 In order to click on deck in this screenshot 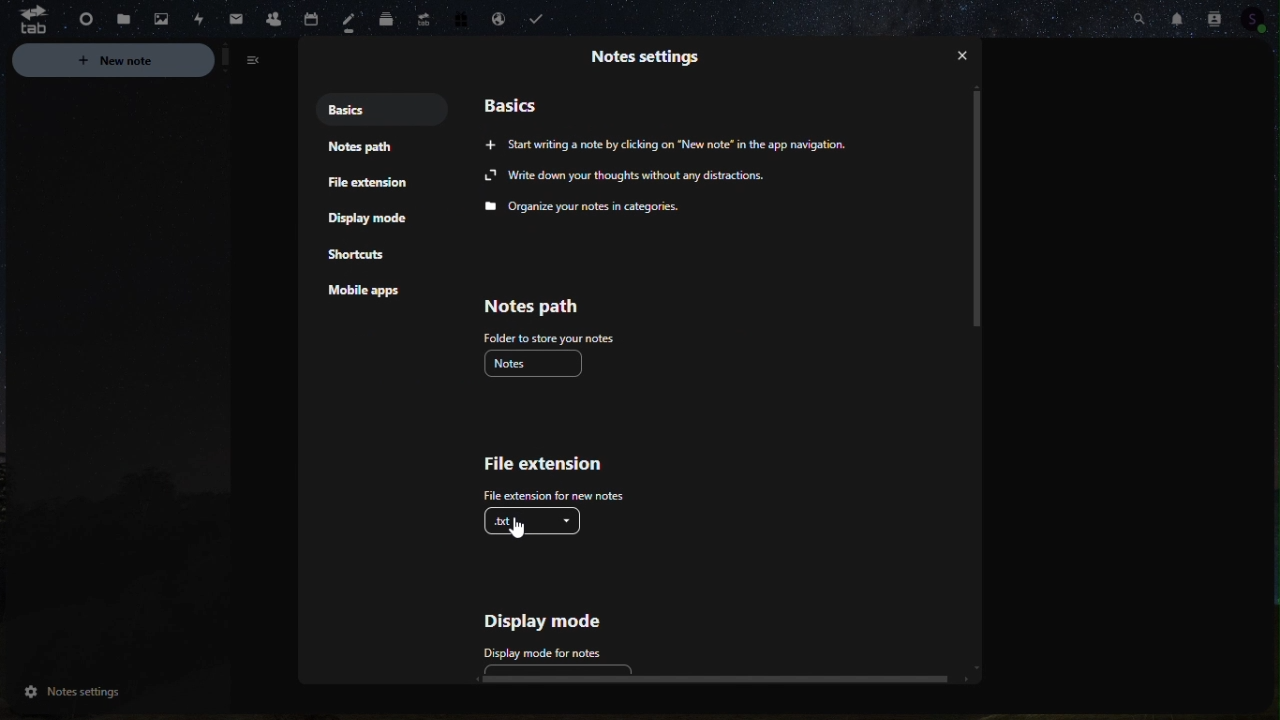, I will do `click(388, 20)`.